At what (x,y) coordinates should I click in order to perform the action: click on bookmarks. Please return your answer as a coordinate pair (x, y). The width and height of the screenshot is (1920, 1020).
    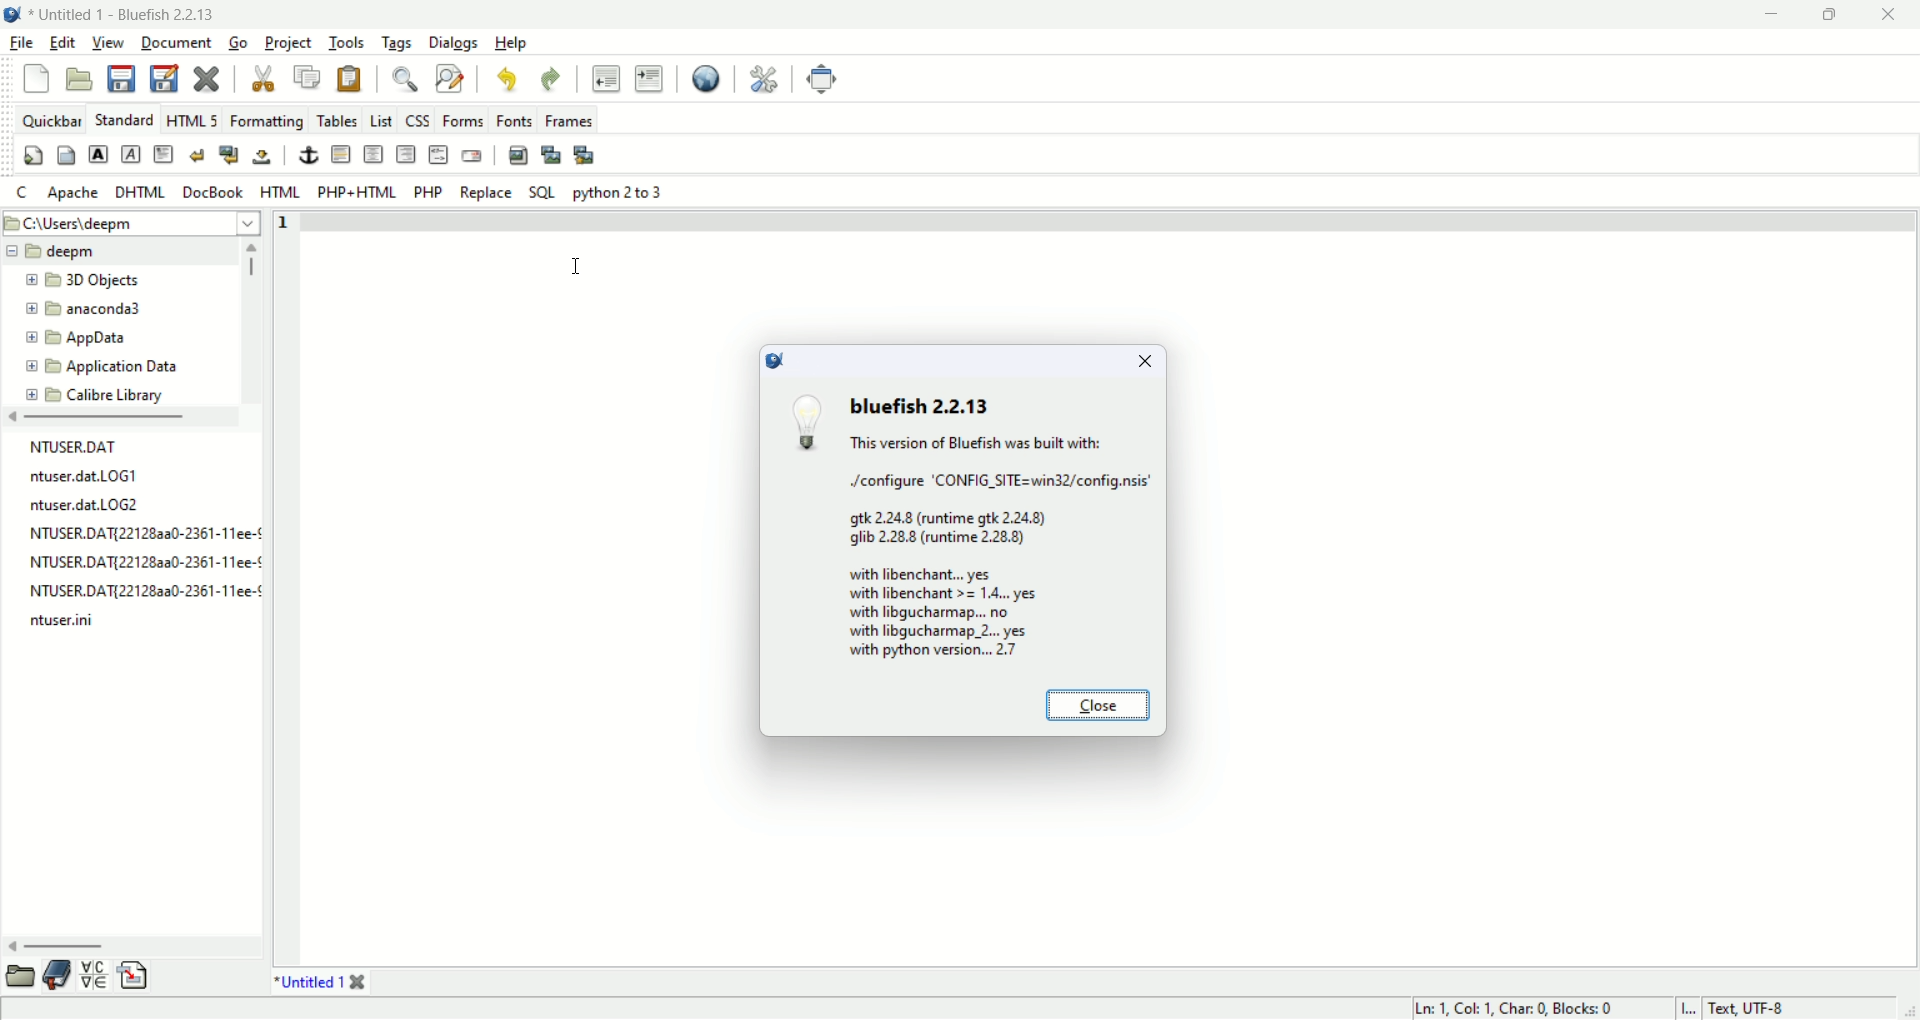
    Looking at the image, I should click on (57, 977).